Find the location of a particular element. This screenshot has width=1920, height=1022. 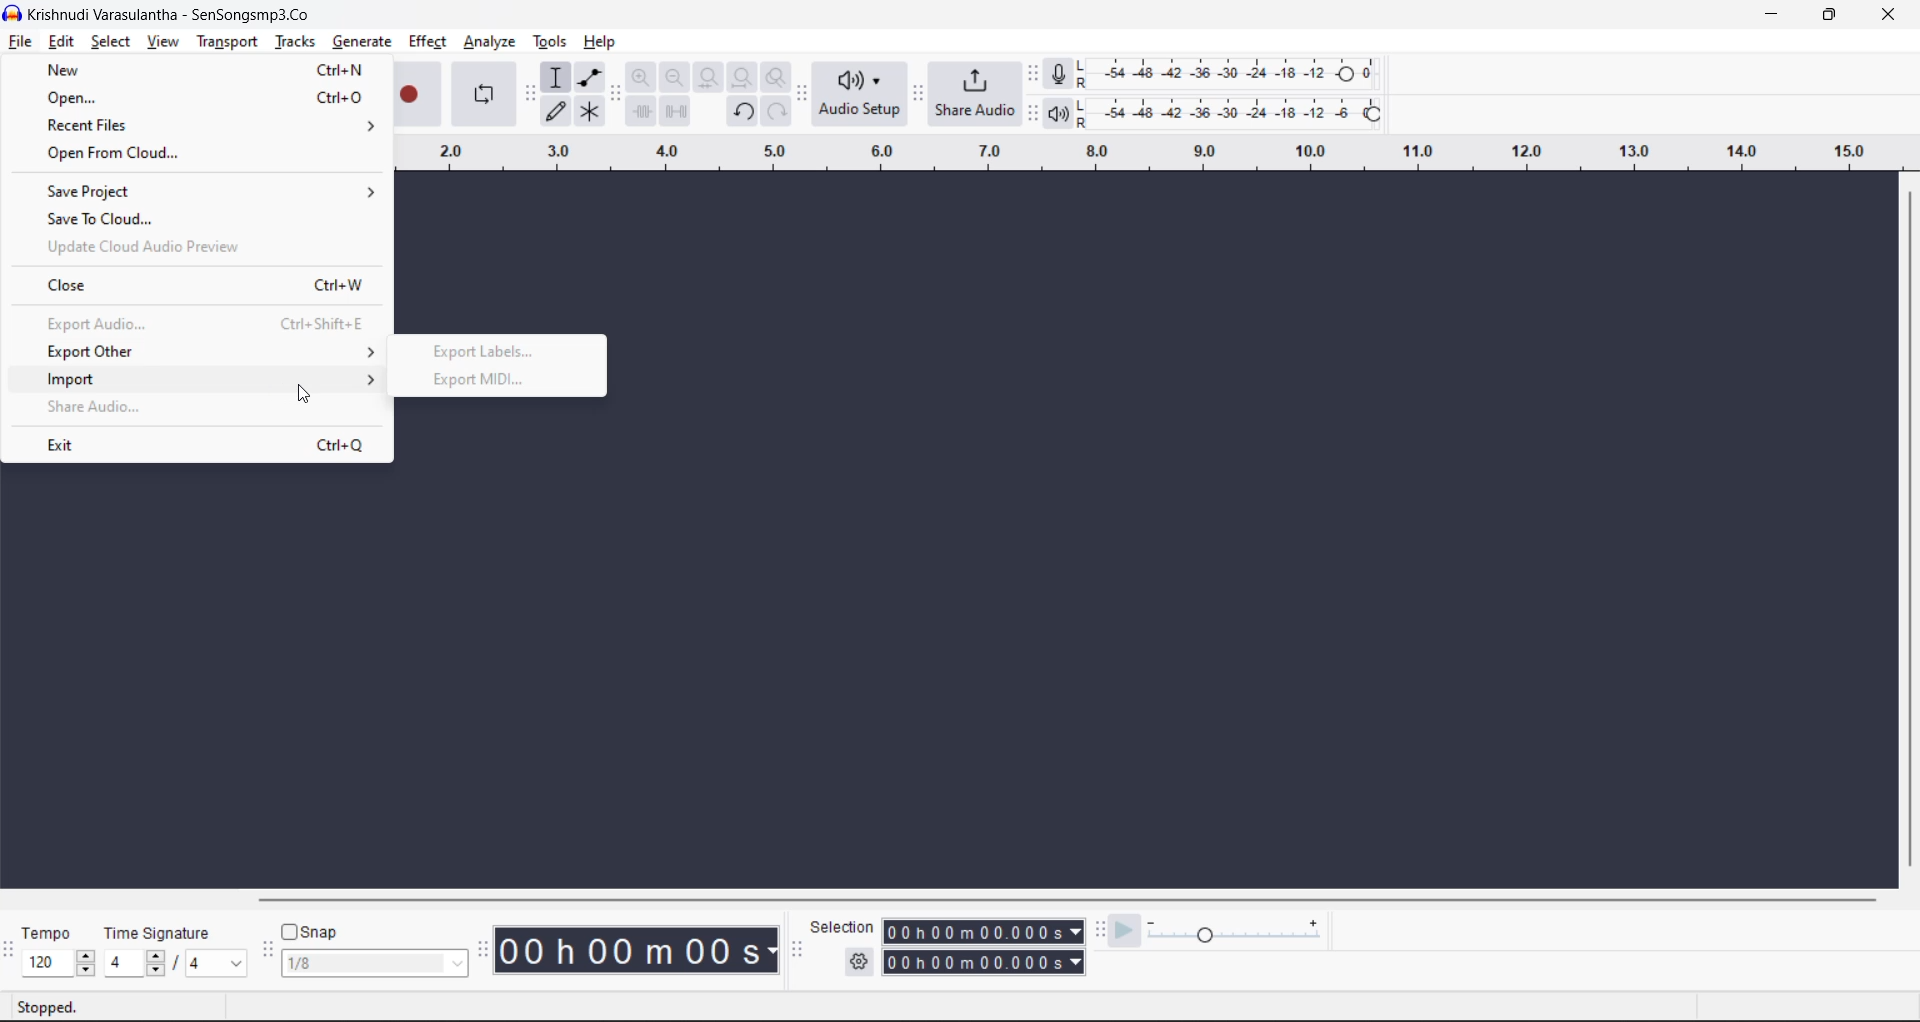

save to cloud is located at coordinates (197, 220).